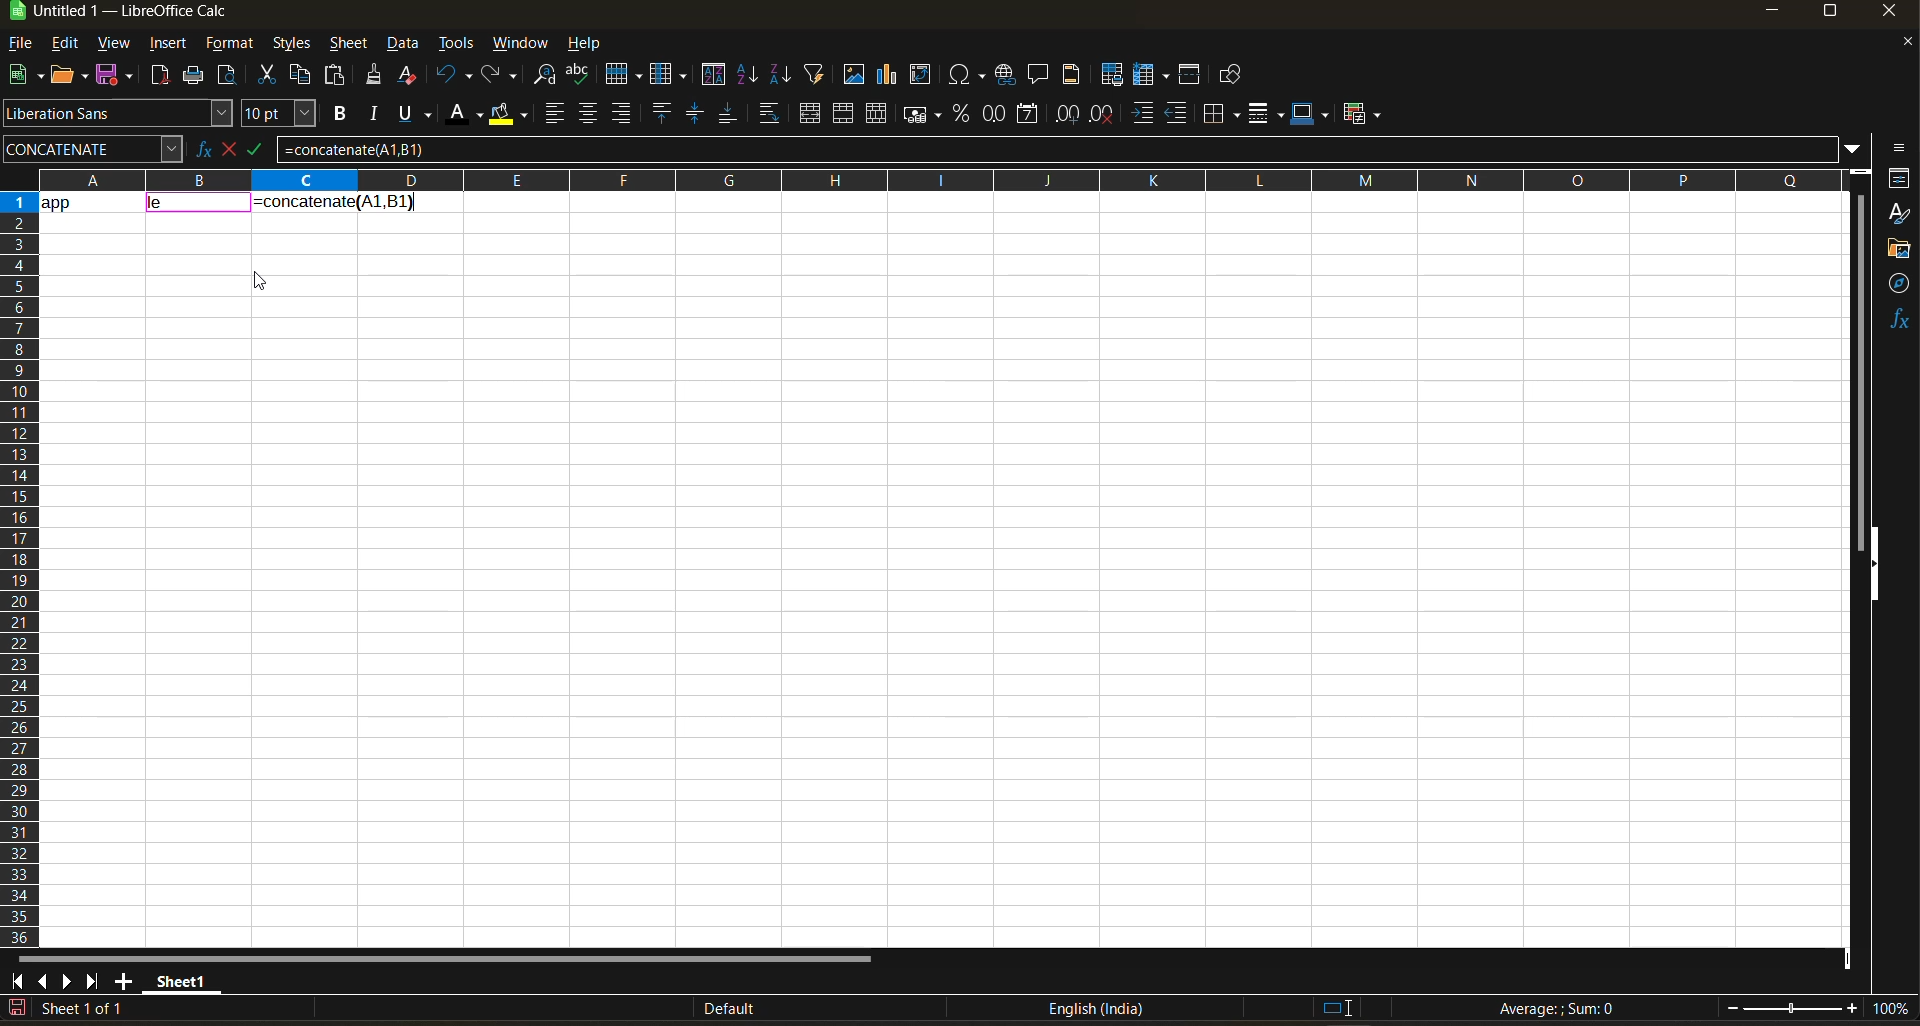  What do you see at coordinates (1039, 75) in the screenshot?
I see `insert comment` at bounding box center [1039, 75].